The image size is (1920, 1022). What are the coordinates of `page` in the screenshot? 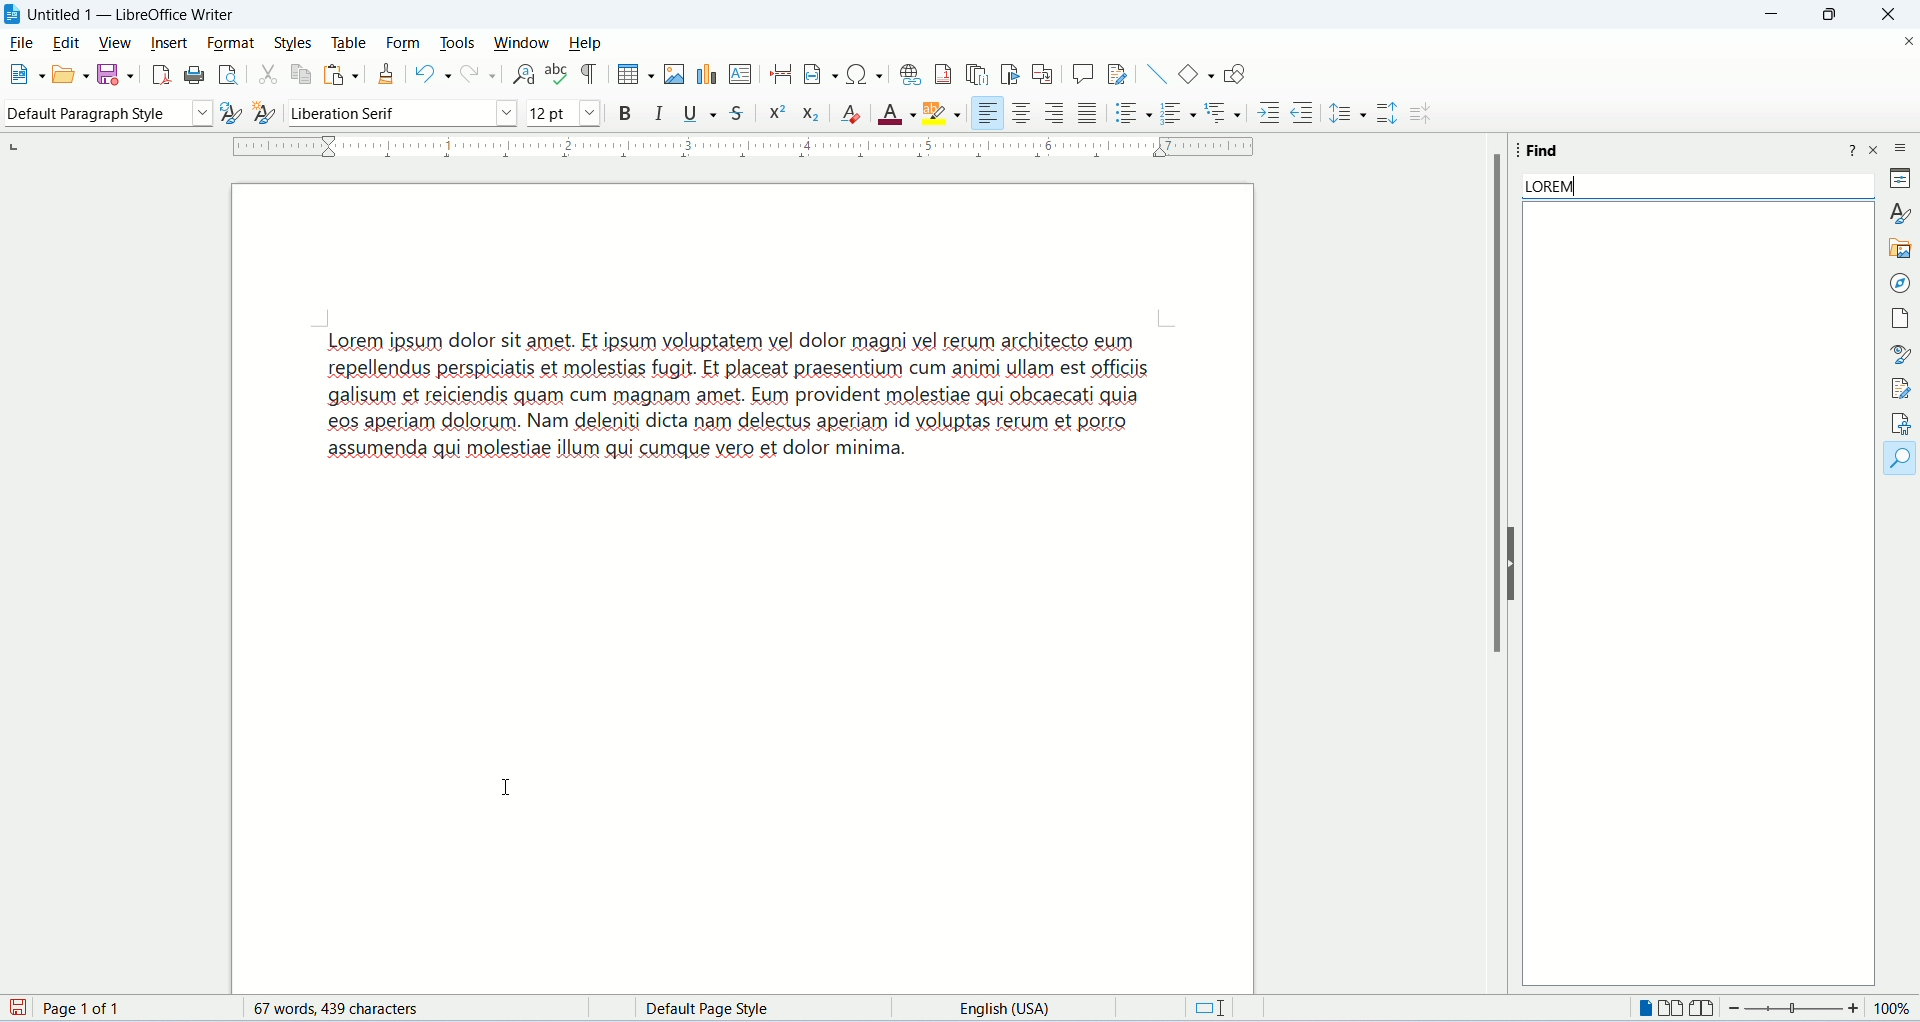 It's located at (746, 753).